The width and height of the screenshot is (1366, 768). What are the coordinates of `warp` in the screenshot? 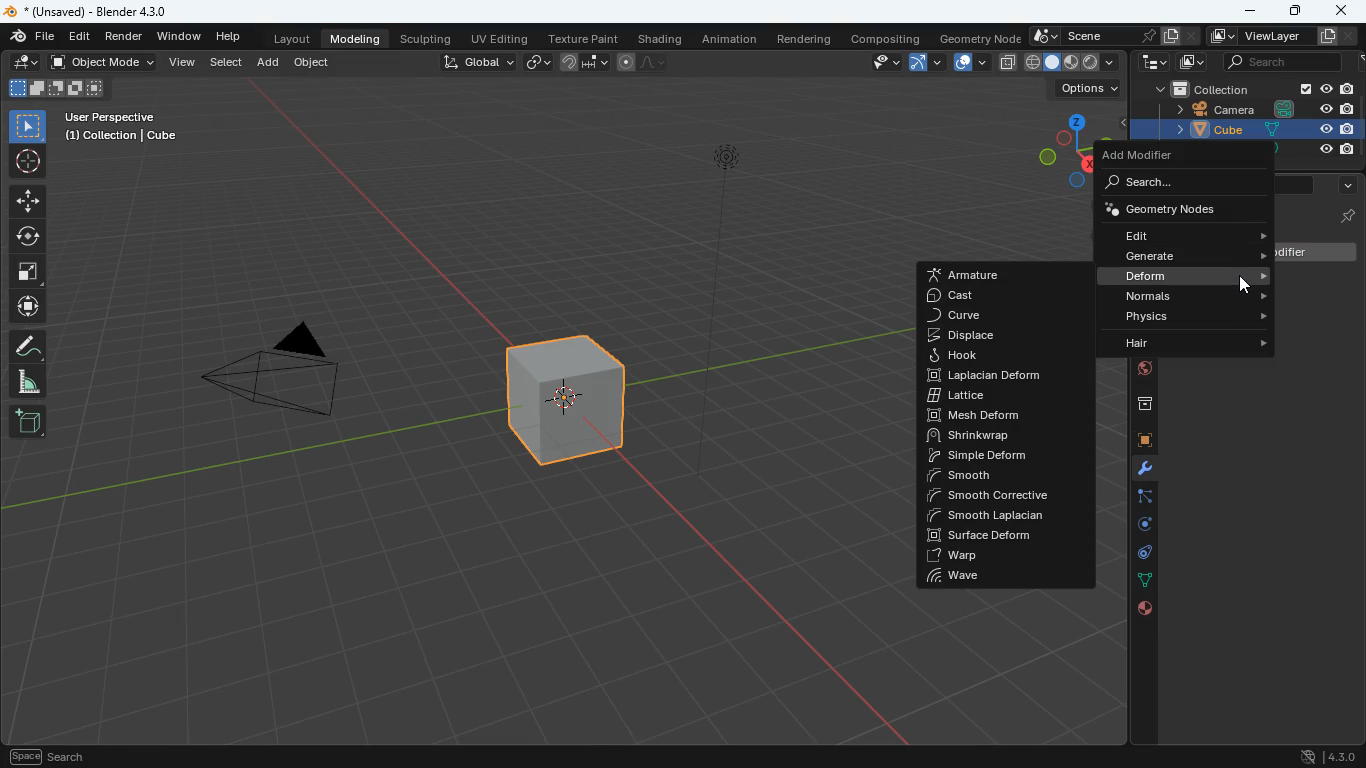 It's located at (1003, 556).